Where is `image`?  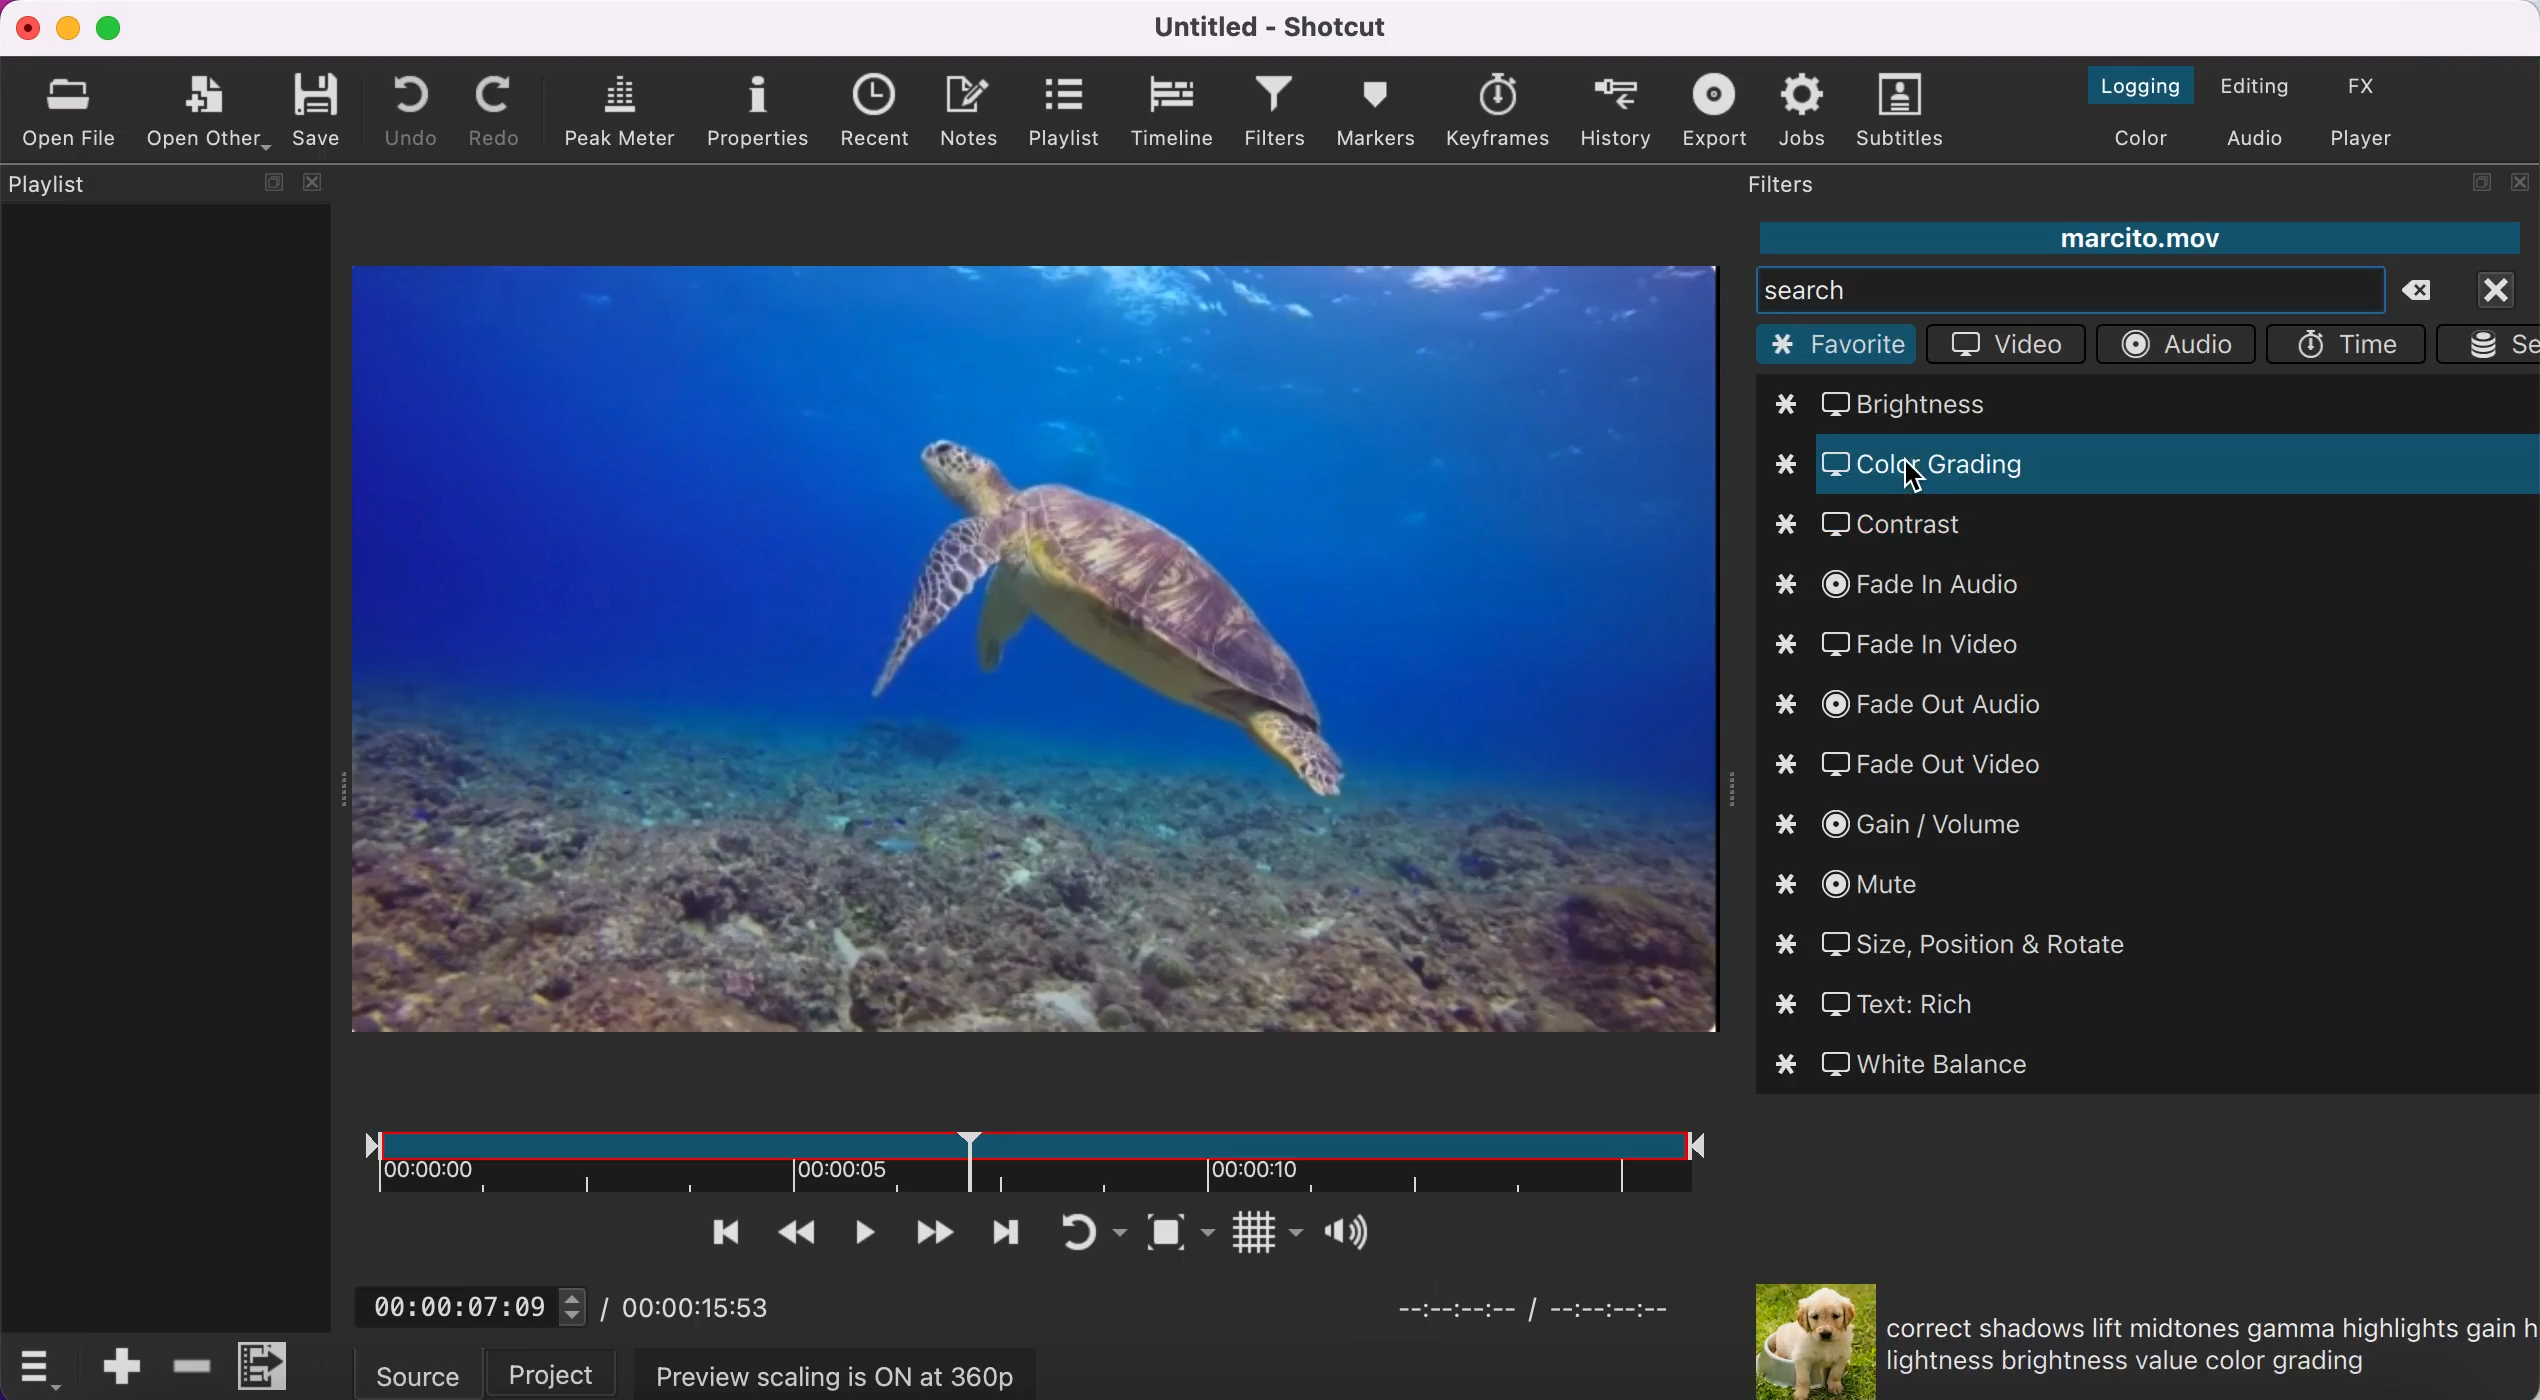
image is located at coordinates (1802, 1339).